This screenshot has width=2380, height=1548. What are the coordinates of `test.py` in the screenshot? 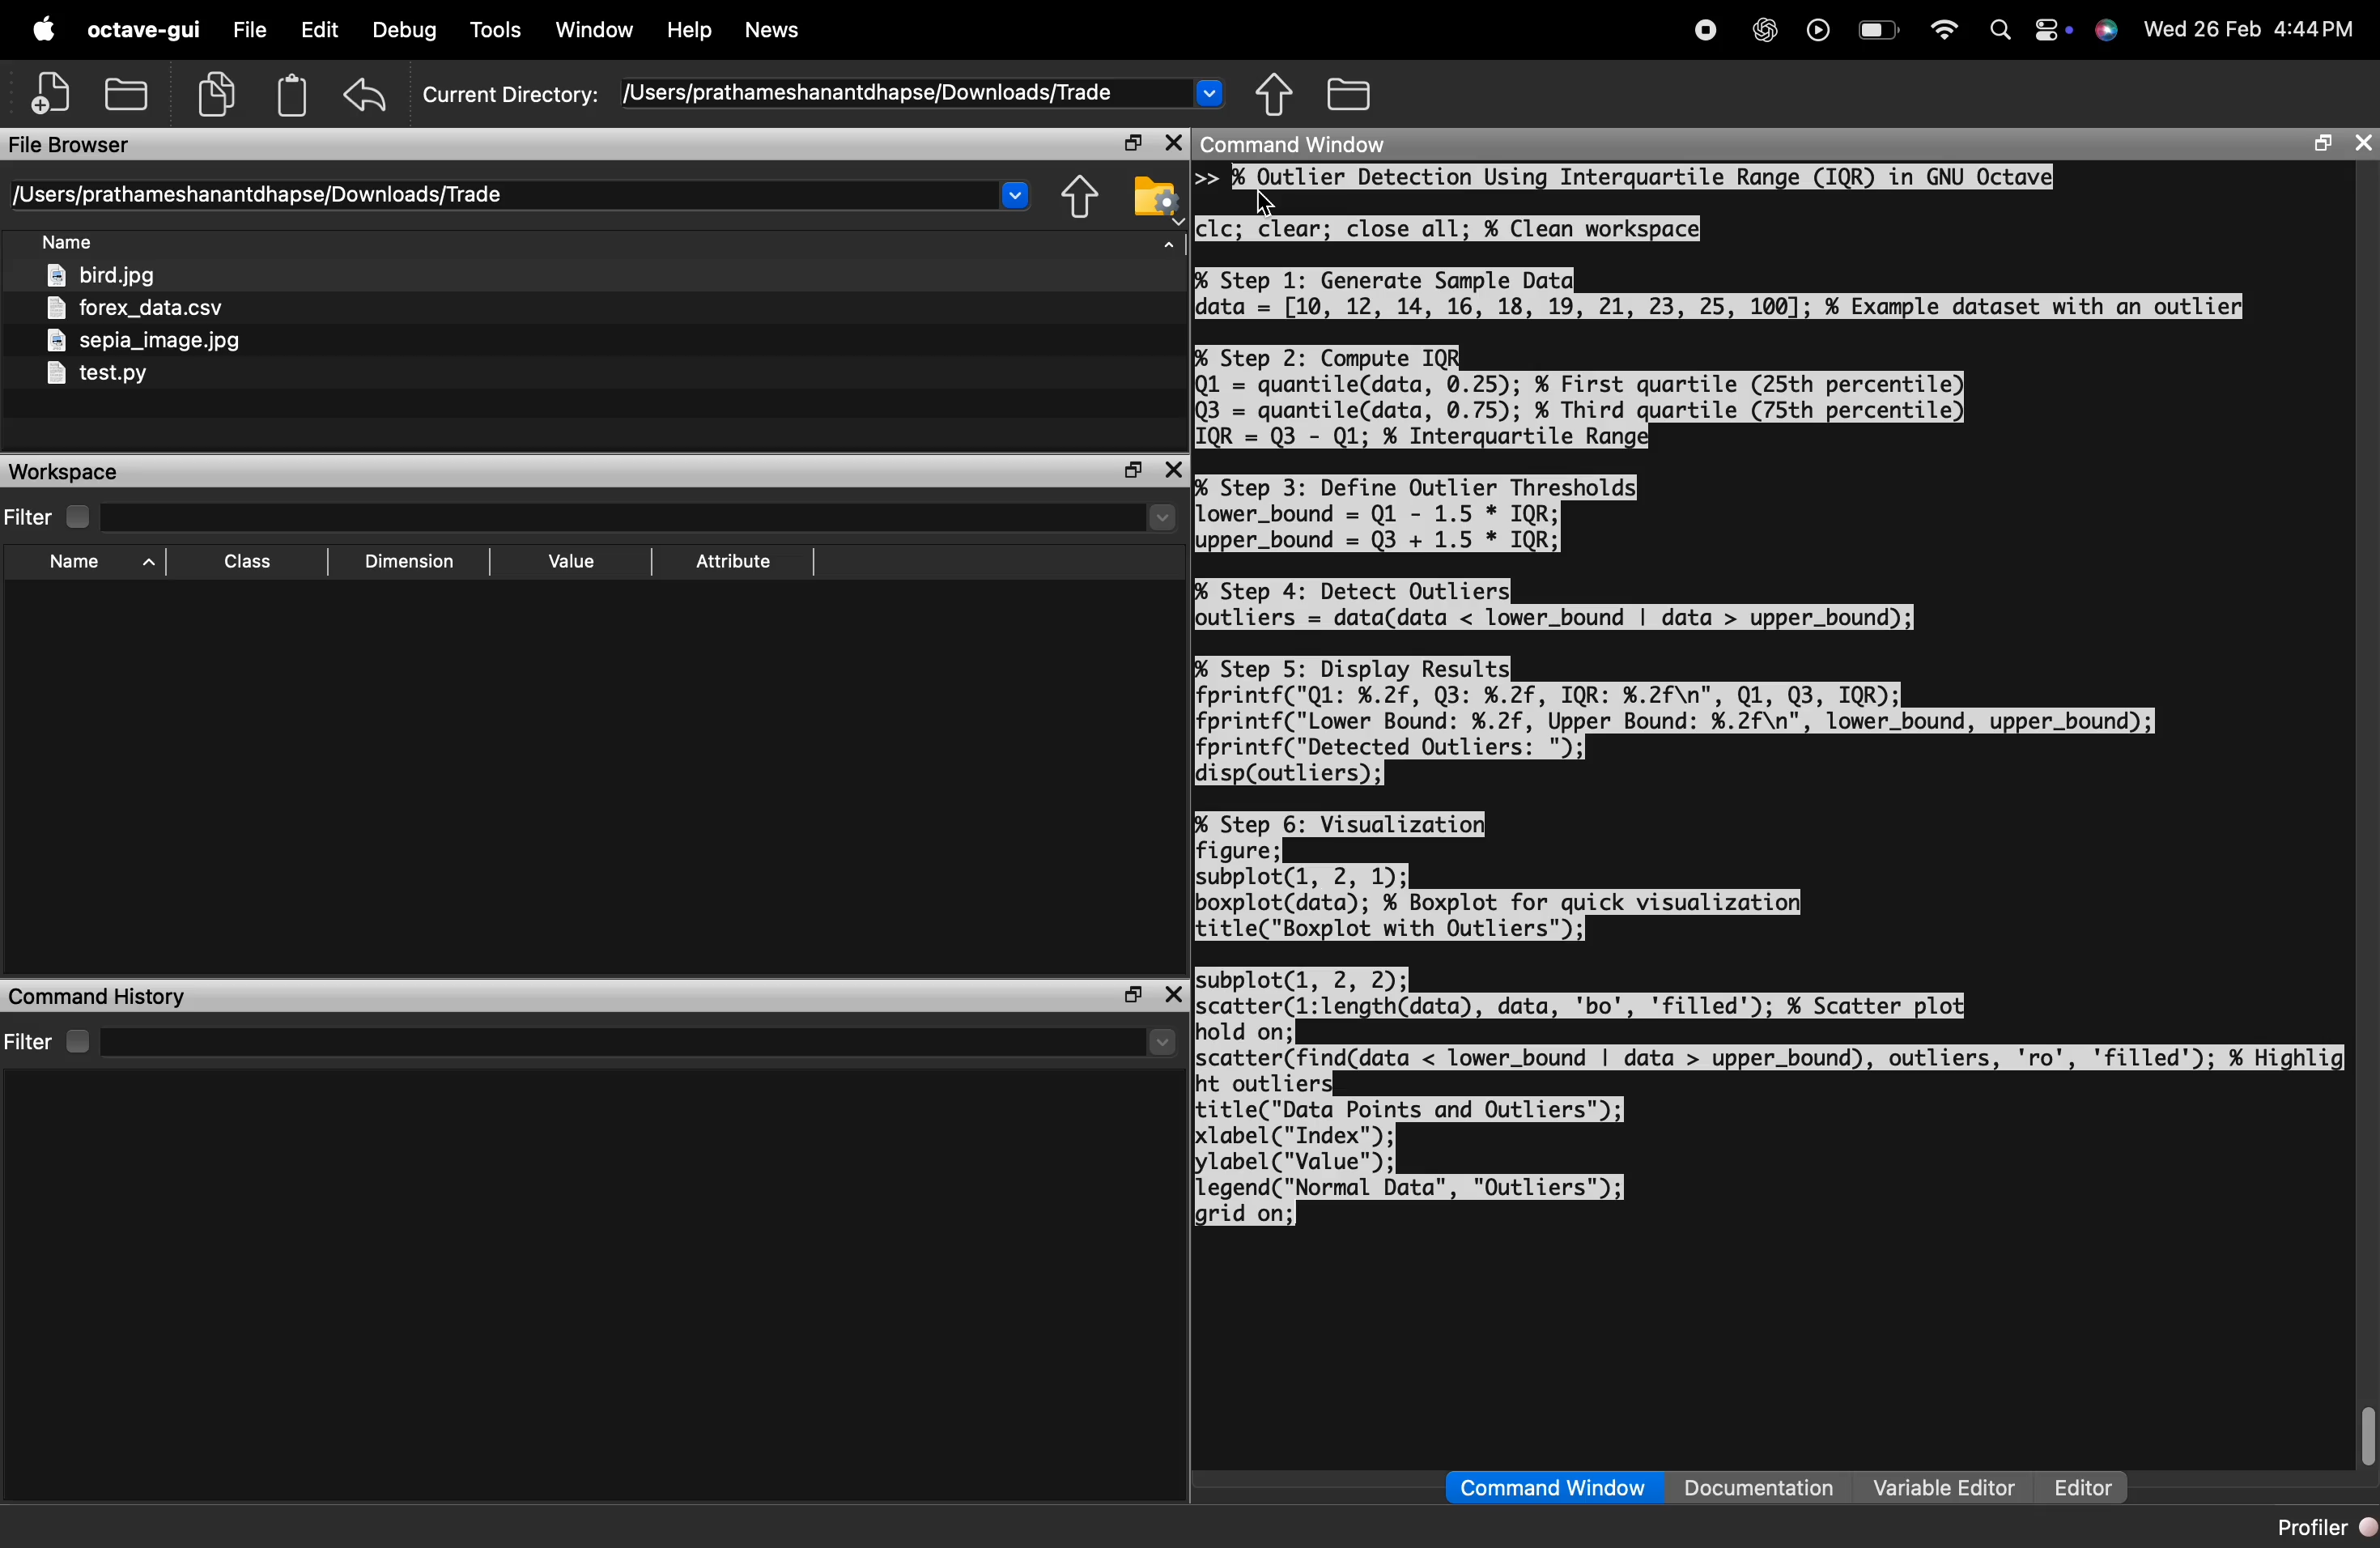 It's located at (96, 374).